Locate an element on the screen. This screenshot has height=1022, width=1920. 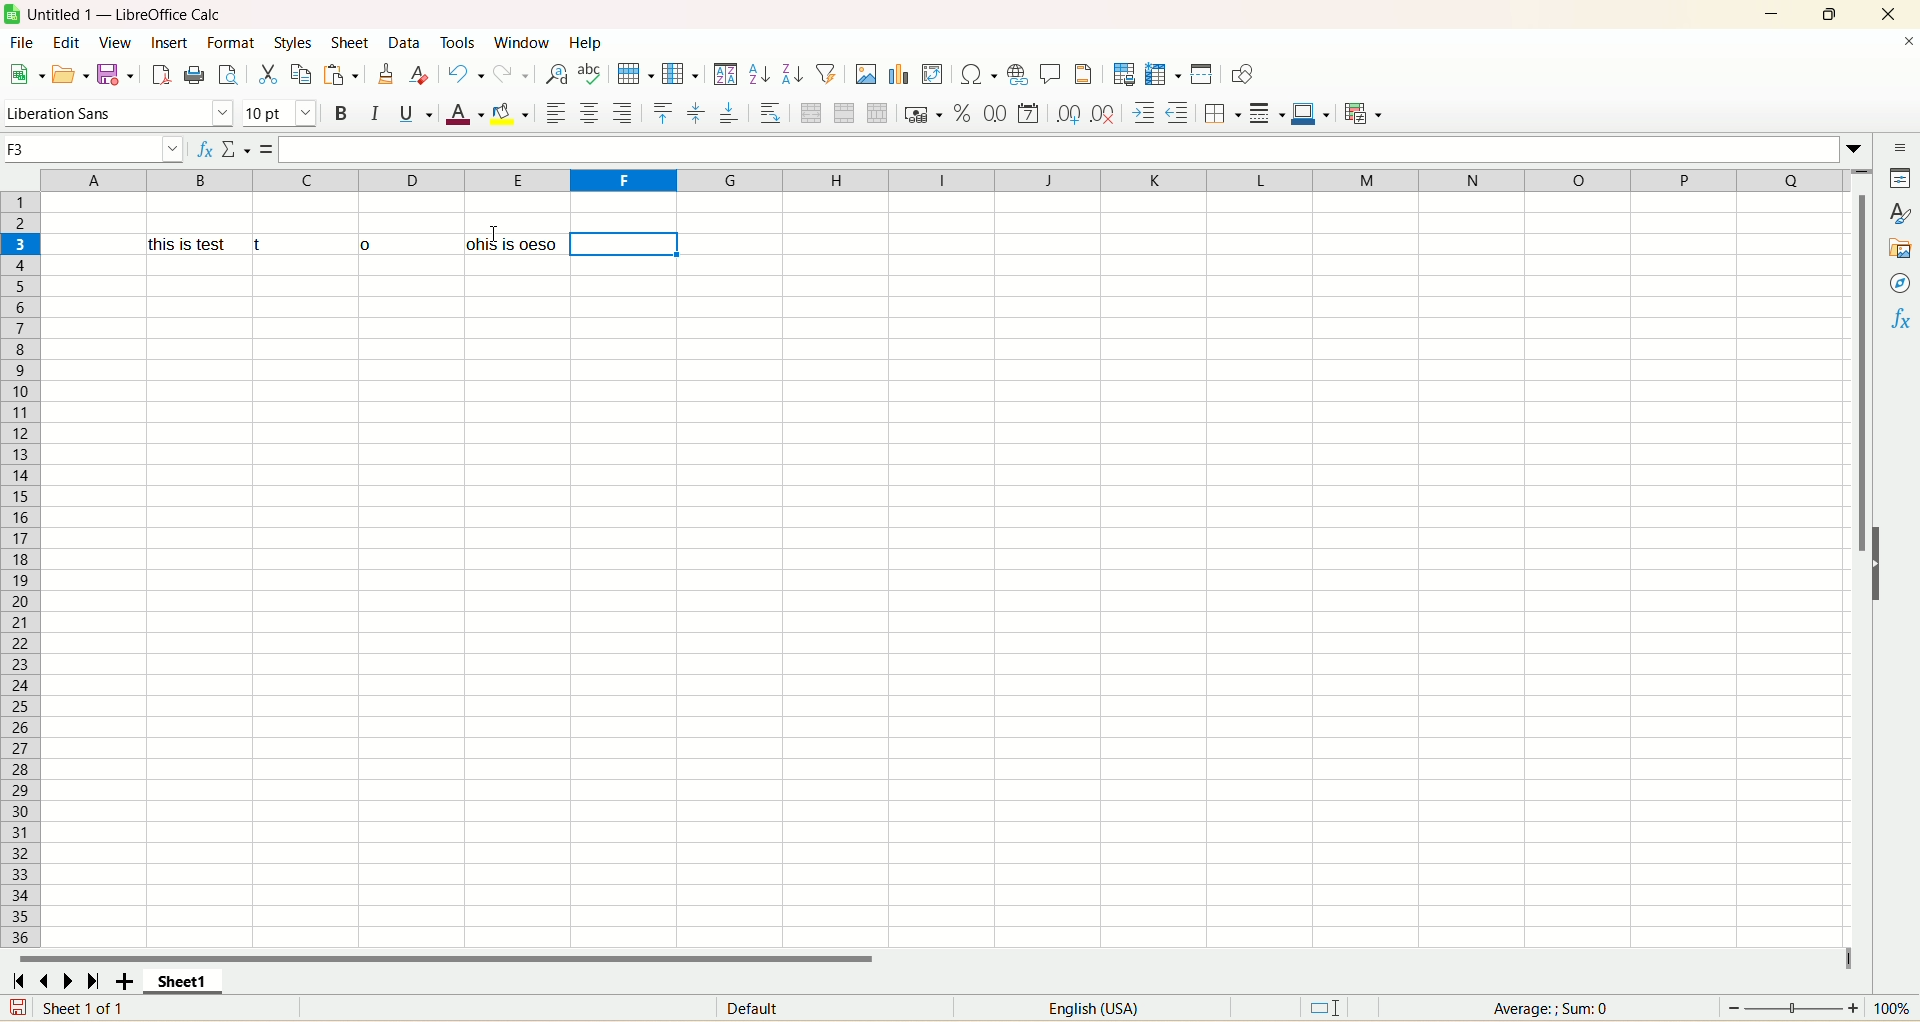
vertical scroll bar is located at coordinates (1857, 584).